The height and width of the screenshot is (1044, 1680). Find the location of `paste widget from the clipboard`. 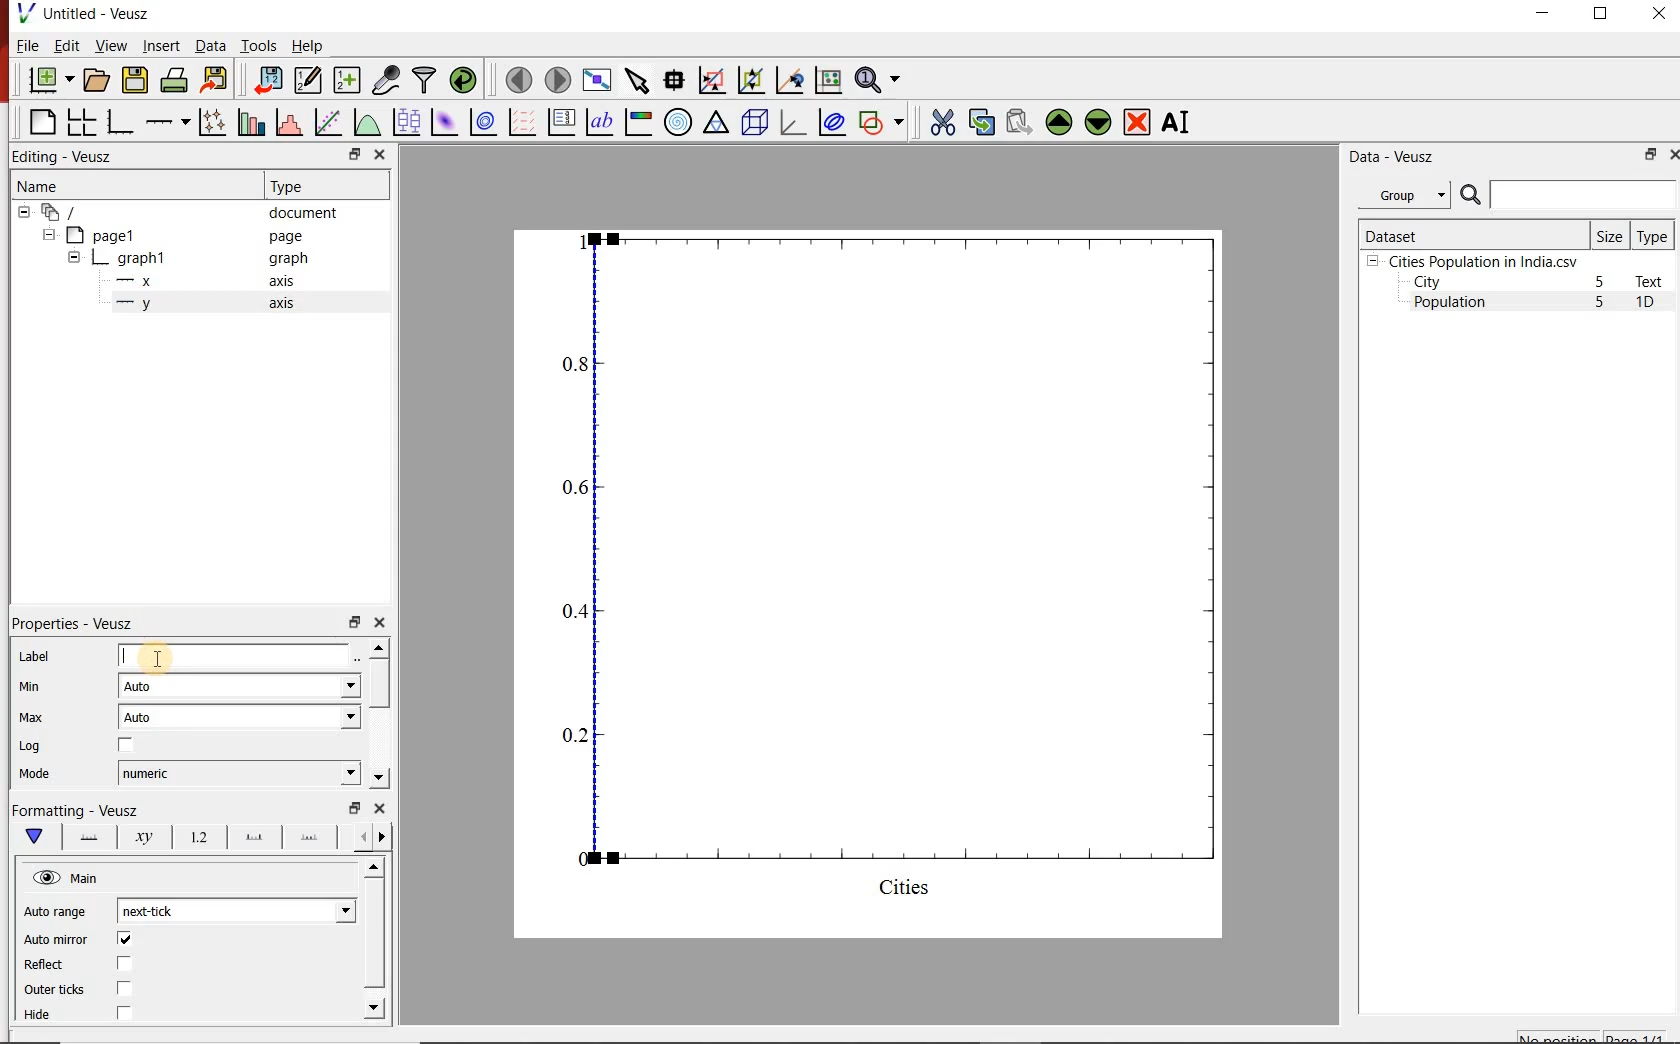

paste widget from the clipboard is located at coordinates (1019, 122).